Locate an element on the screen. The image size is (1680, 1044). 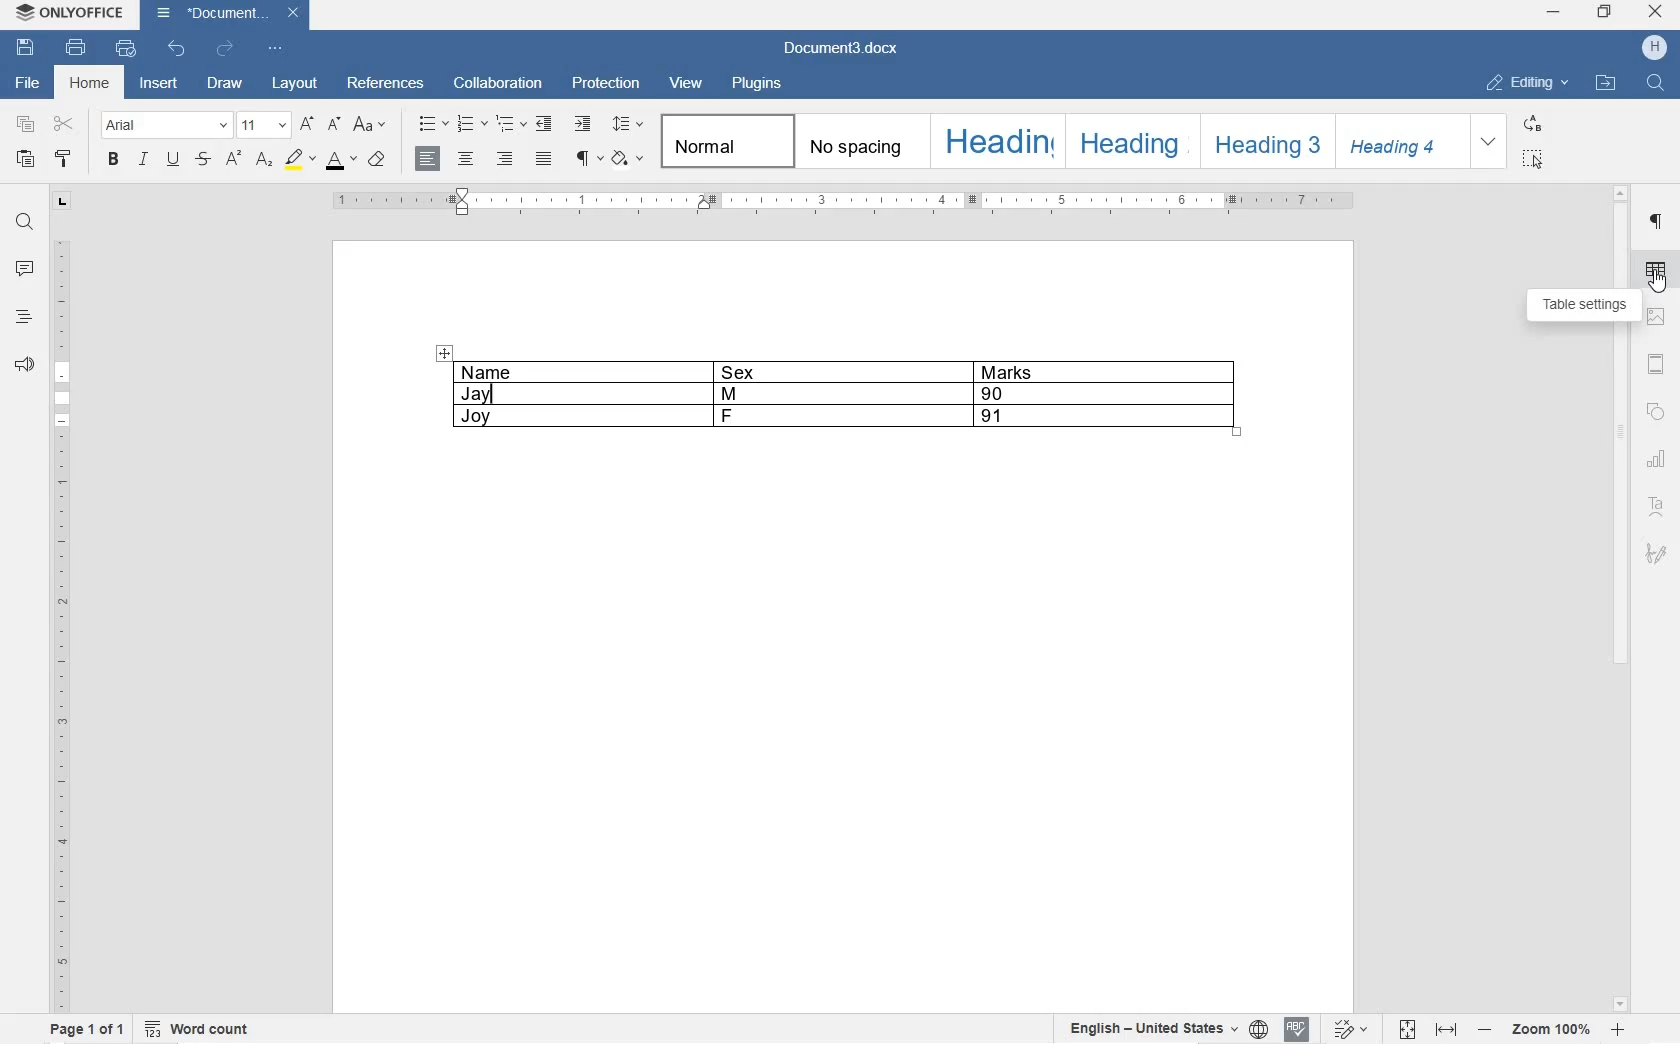
INCREMENT FONT SIZE is located at coordinates (308, 125).